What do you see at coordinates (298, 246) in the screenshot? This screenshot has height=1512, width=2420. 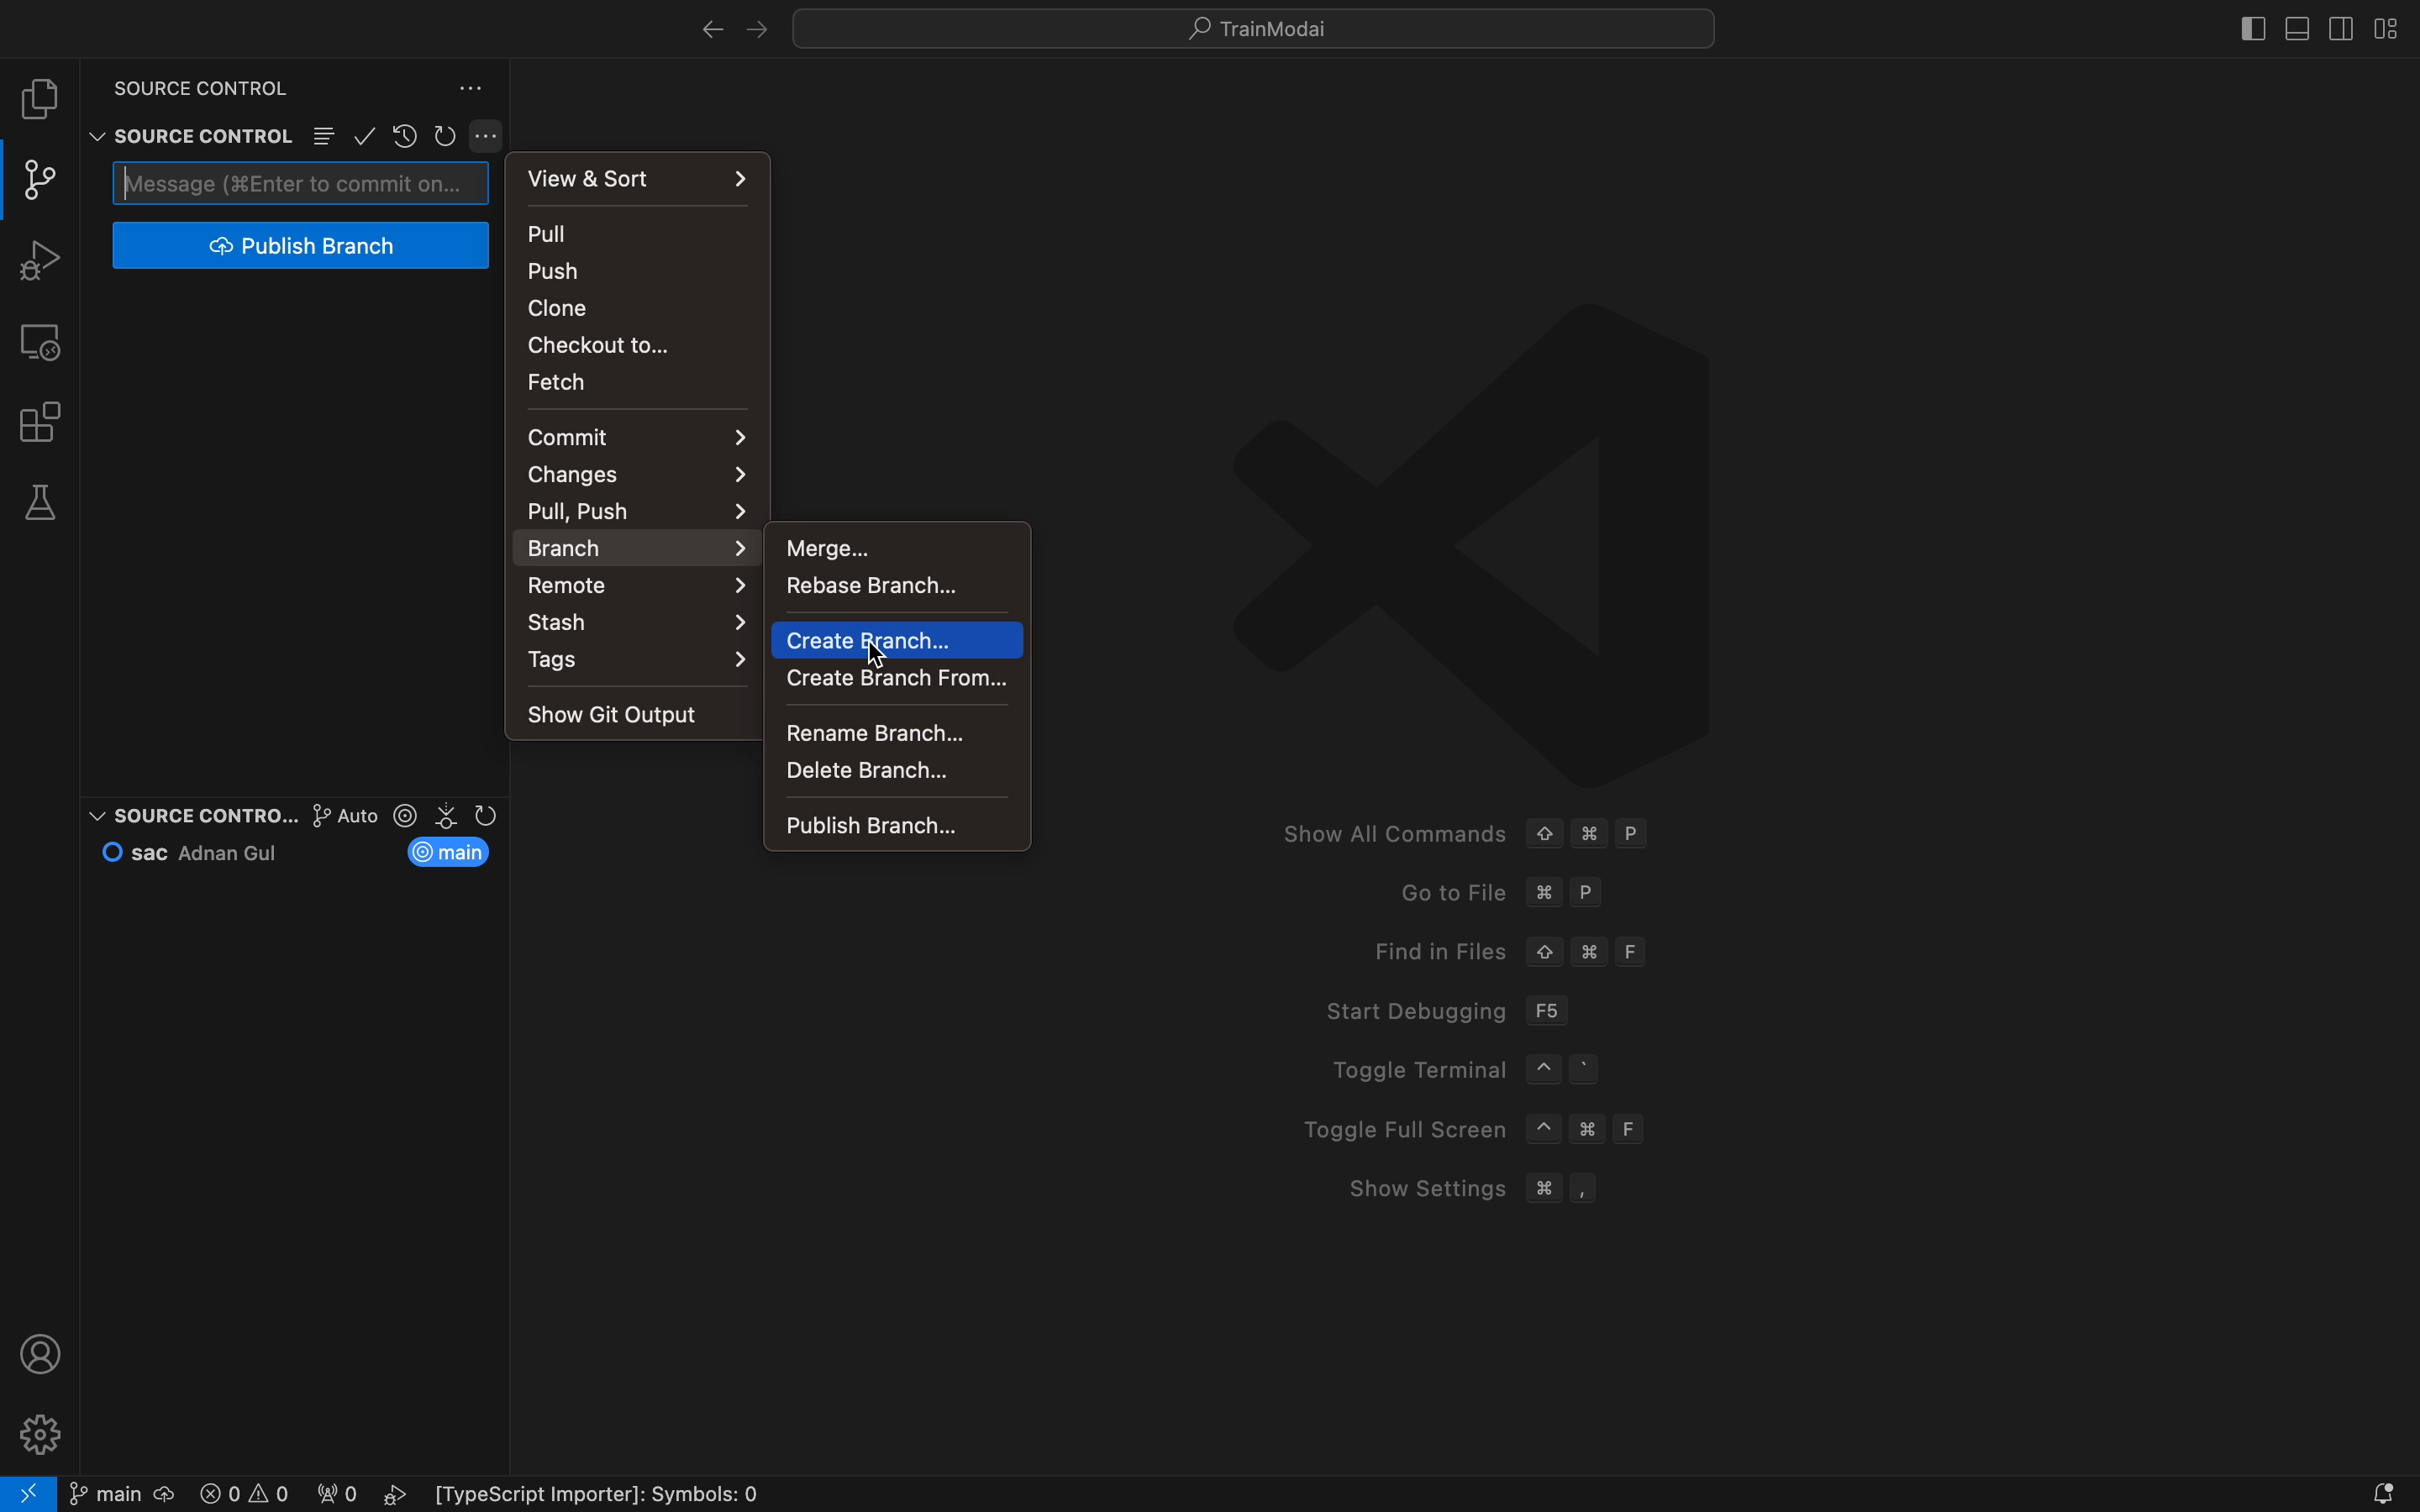 I see `publish branch` at bounding box center [298, 246].